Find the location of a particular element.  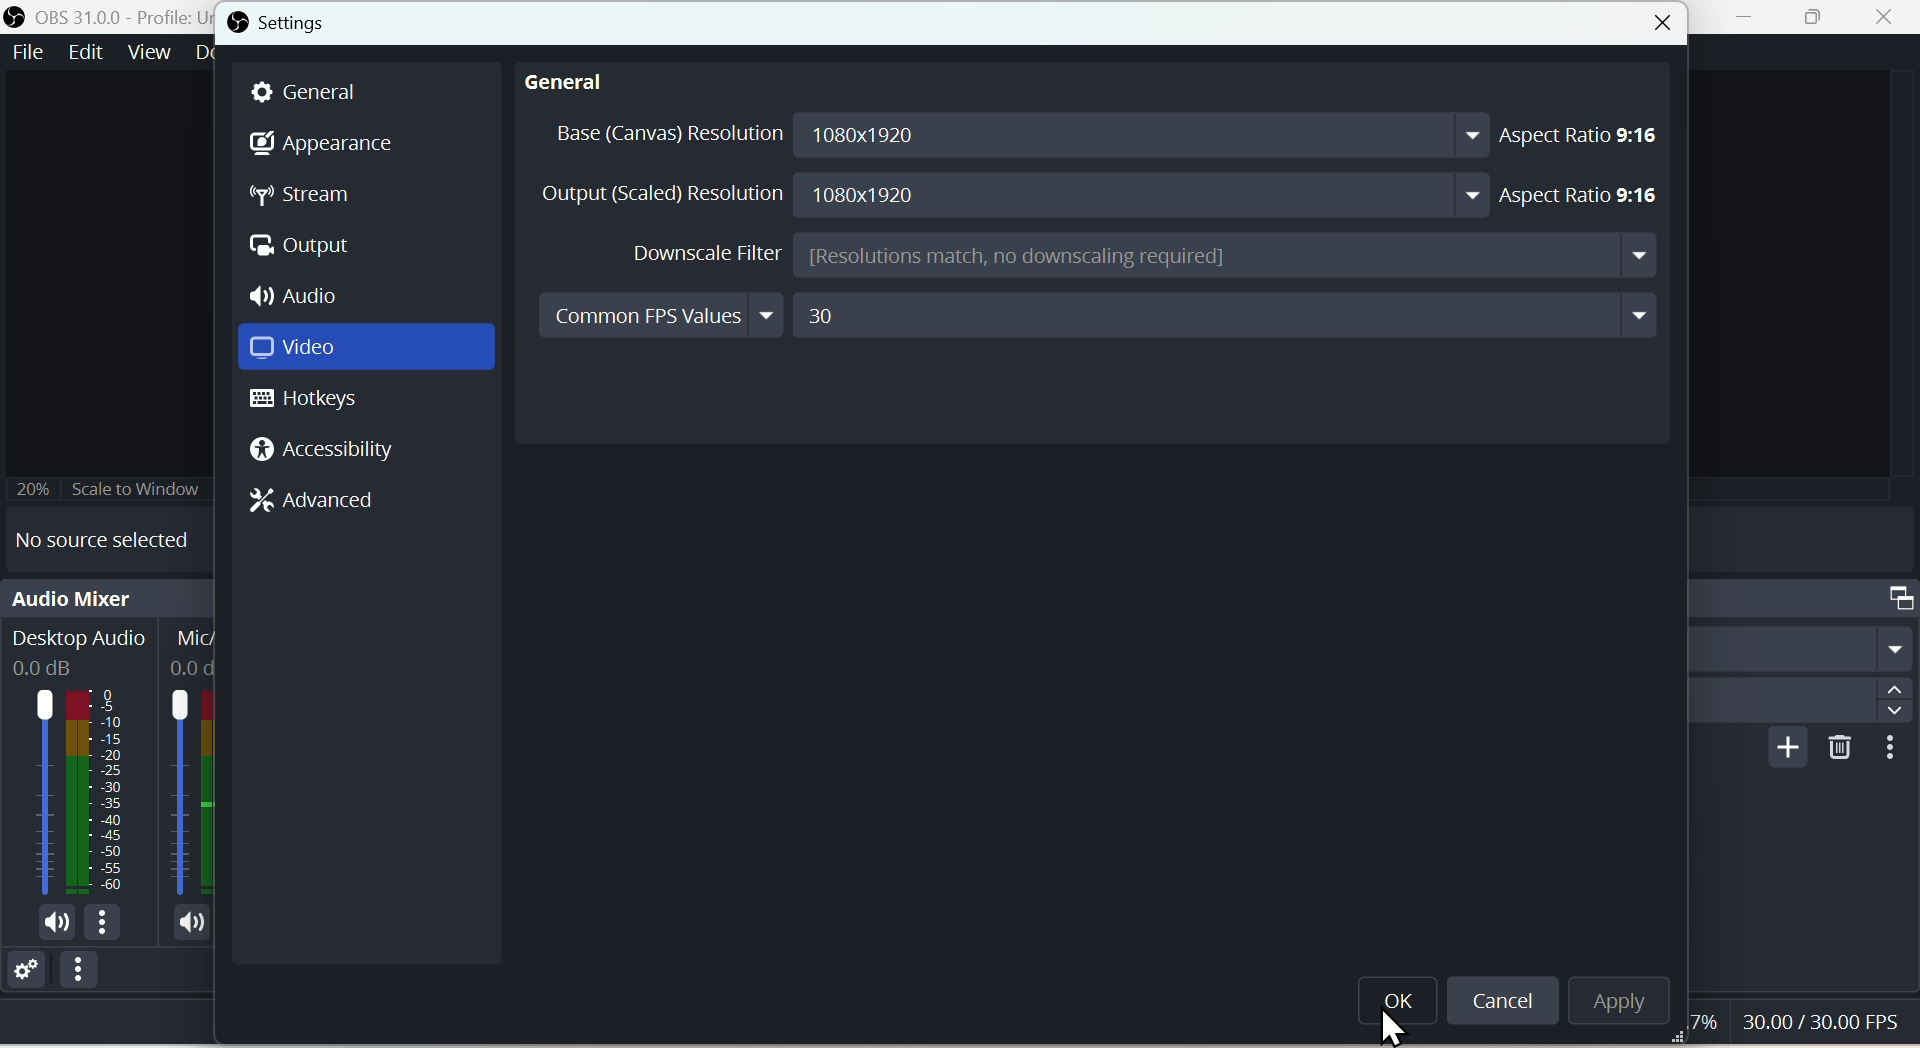

Appearance is located at coordinates (322, 141).